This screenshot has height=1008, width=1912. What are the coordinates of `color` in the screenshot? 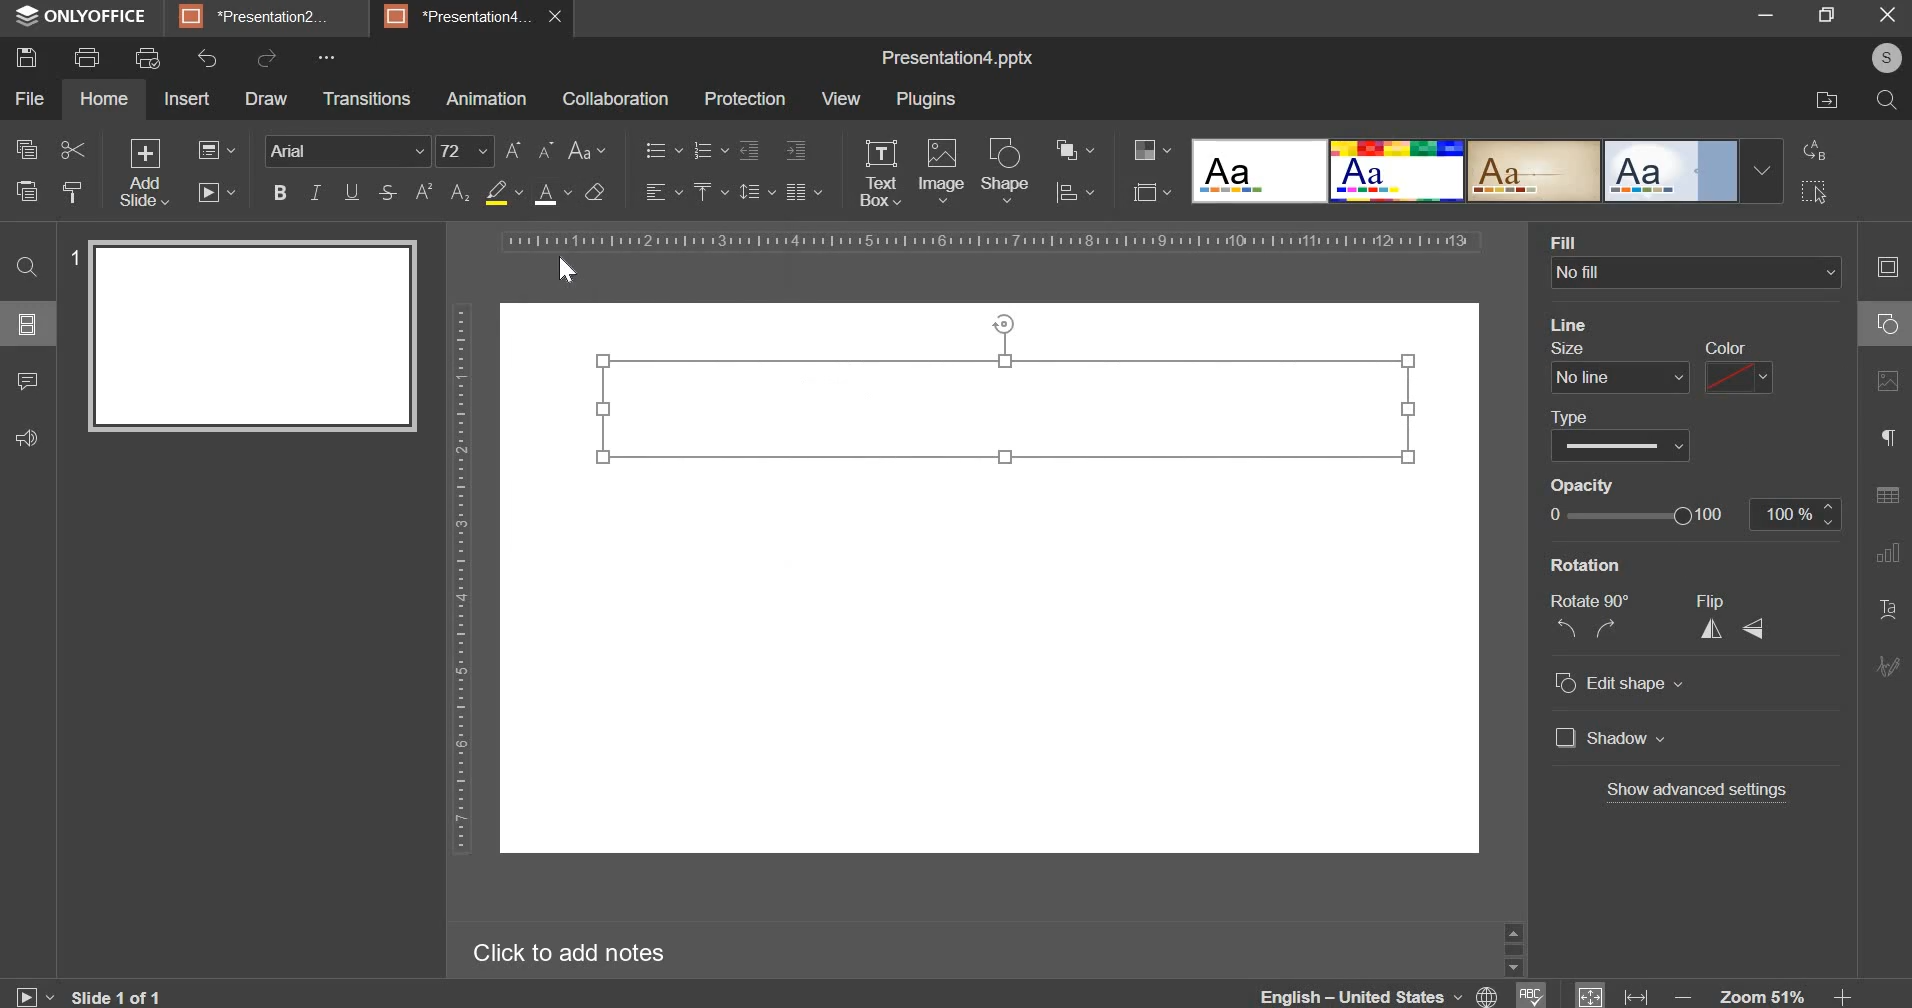 It's located at (1739, 369).